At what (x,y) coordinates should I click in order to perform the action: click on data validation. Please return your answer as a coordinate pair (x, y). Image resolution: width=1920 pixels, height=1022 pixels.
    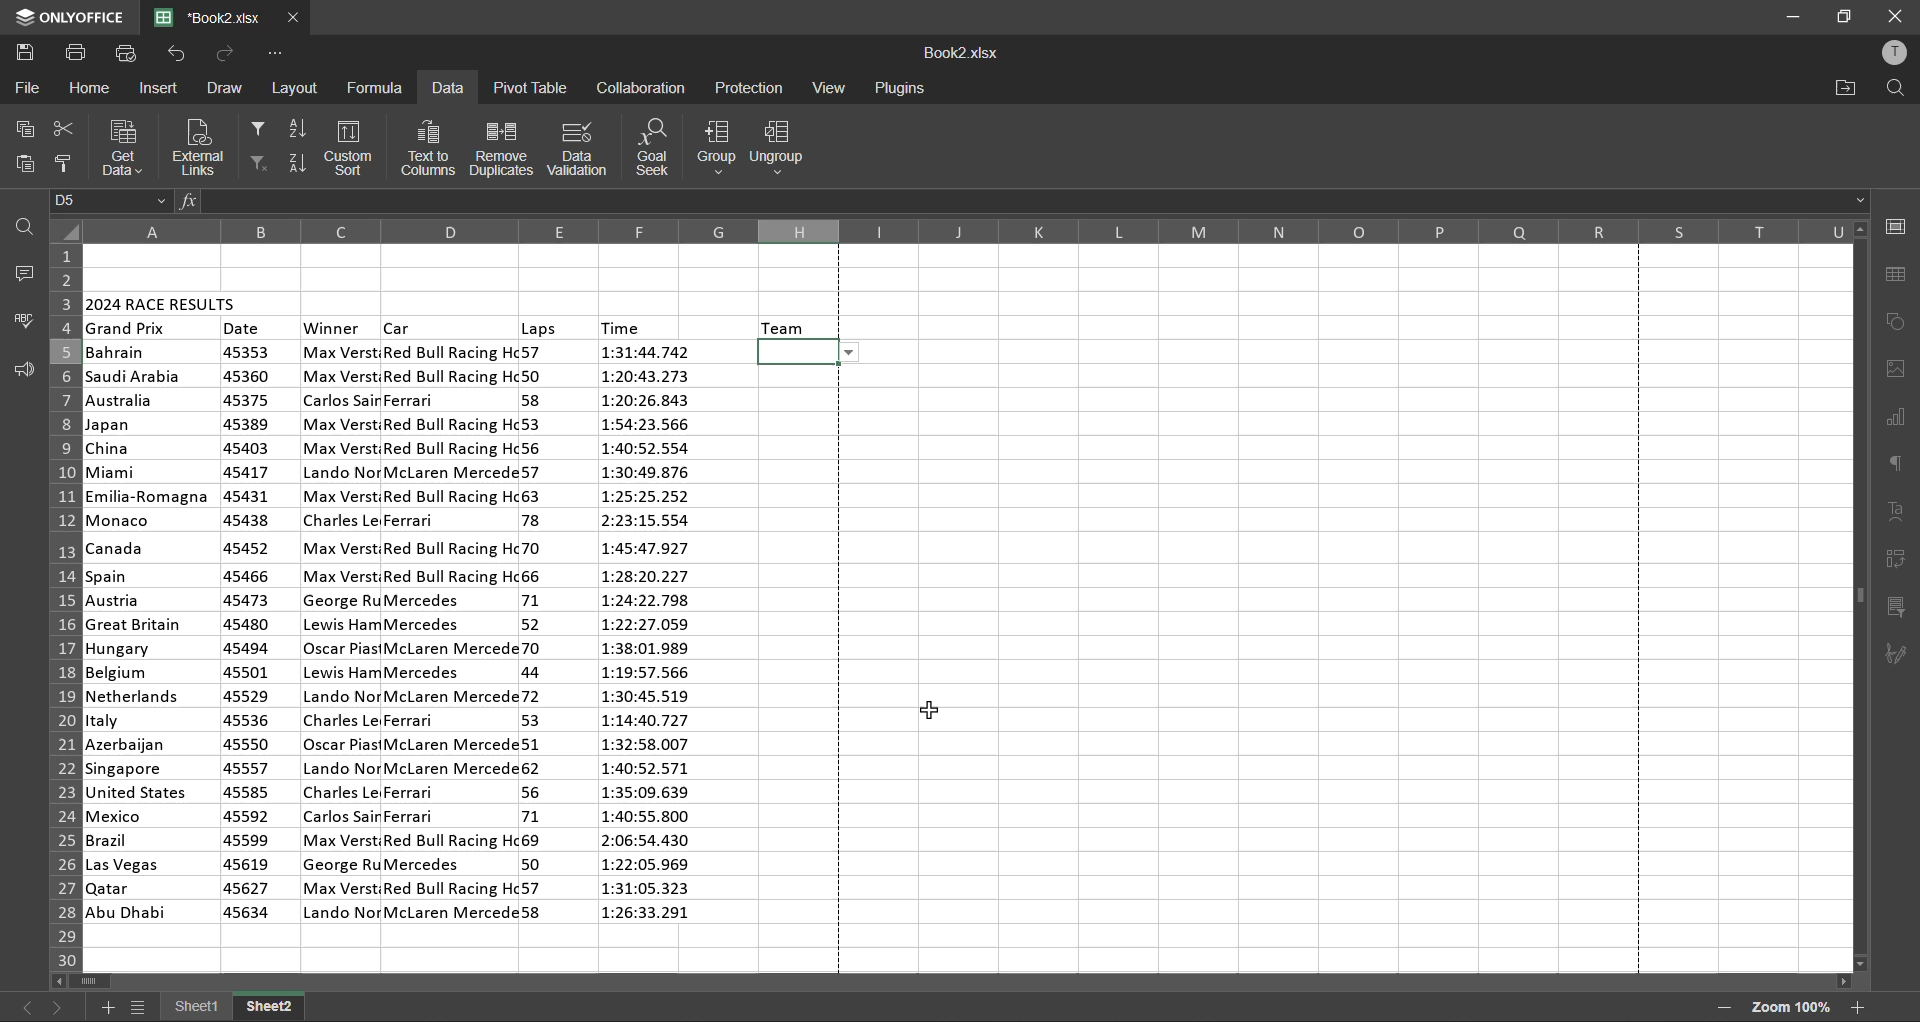
    Looking at the image, I should click on (580, 147).